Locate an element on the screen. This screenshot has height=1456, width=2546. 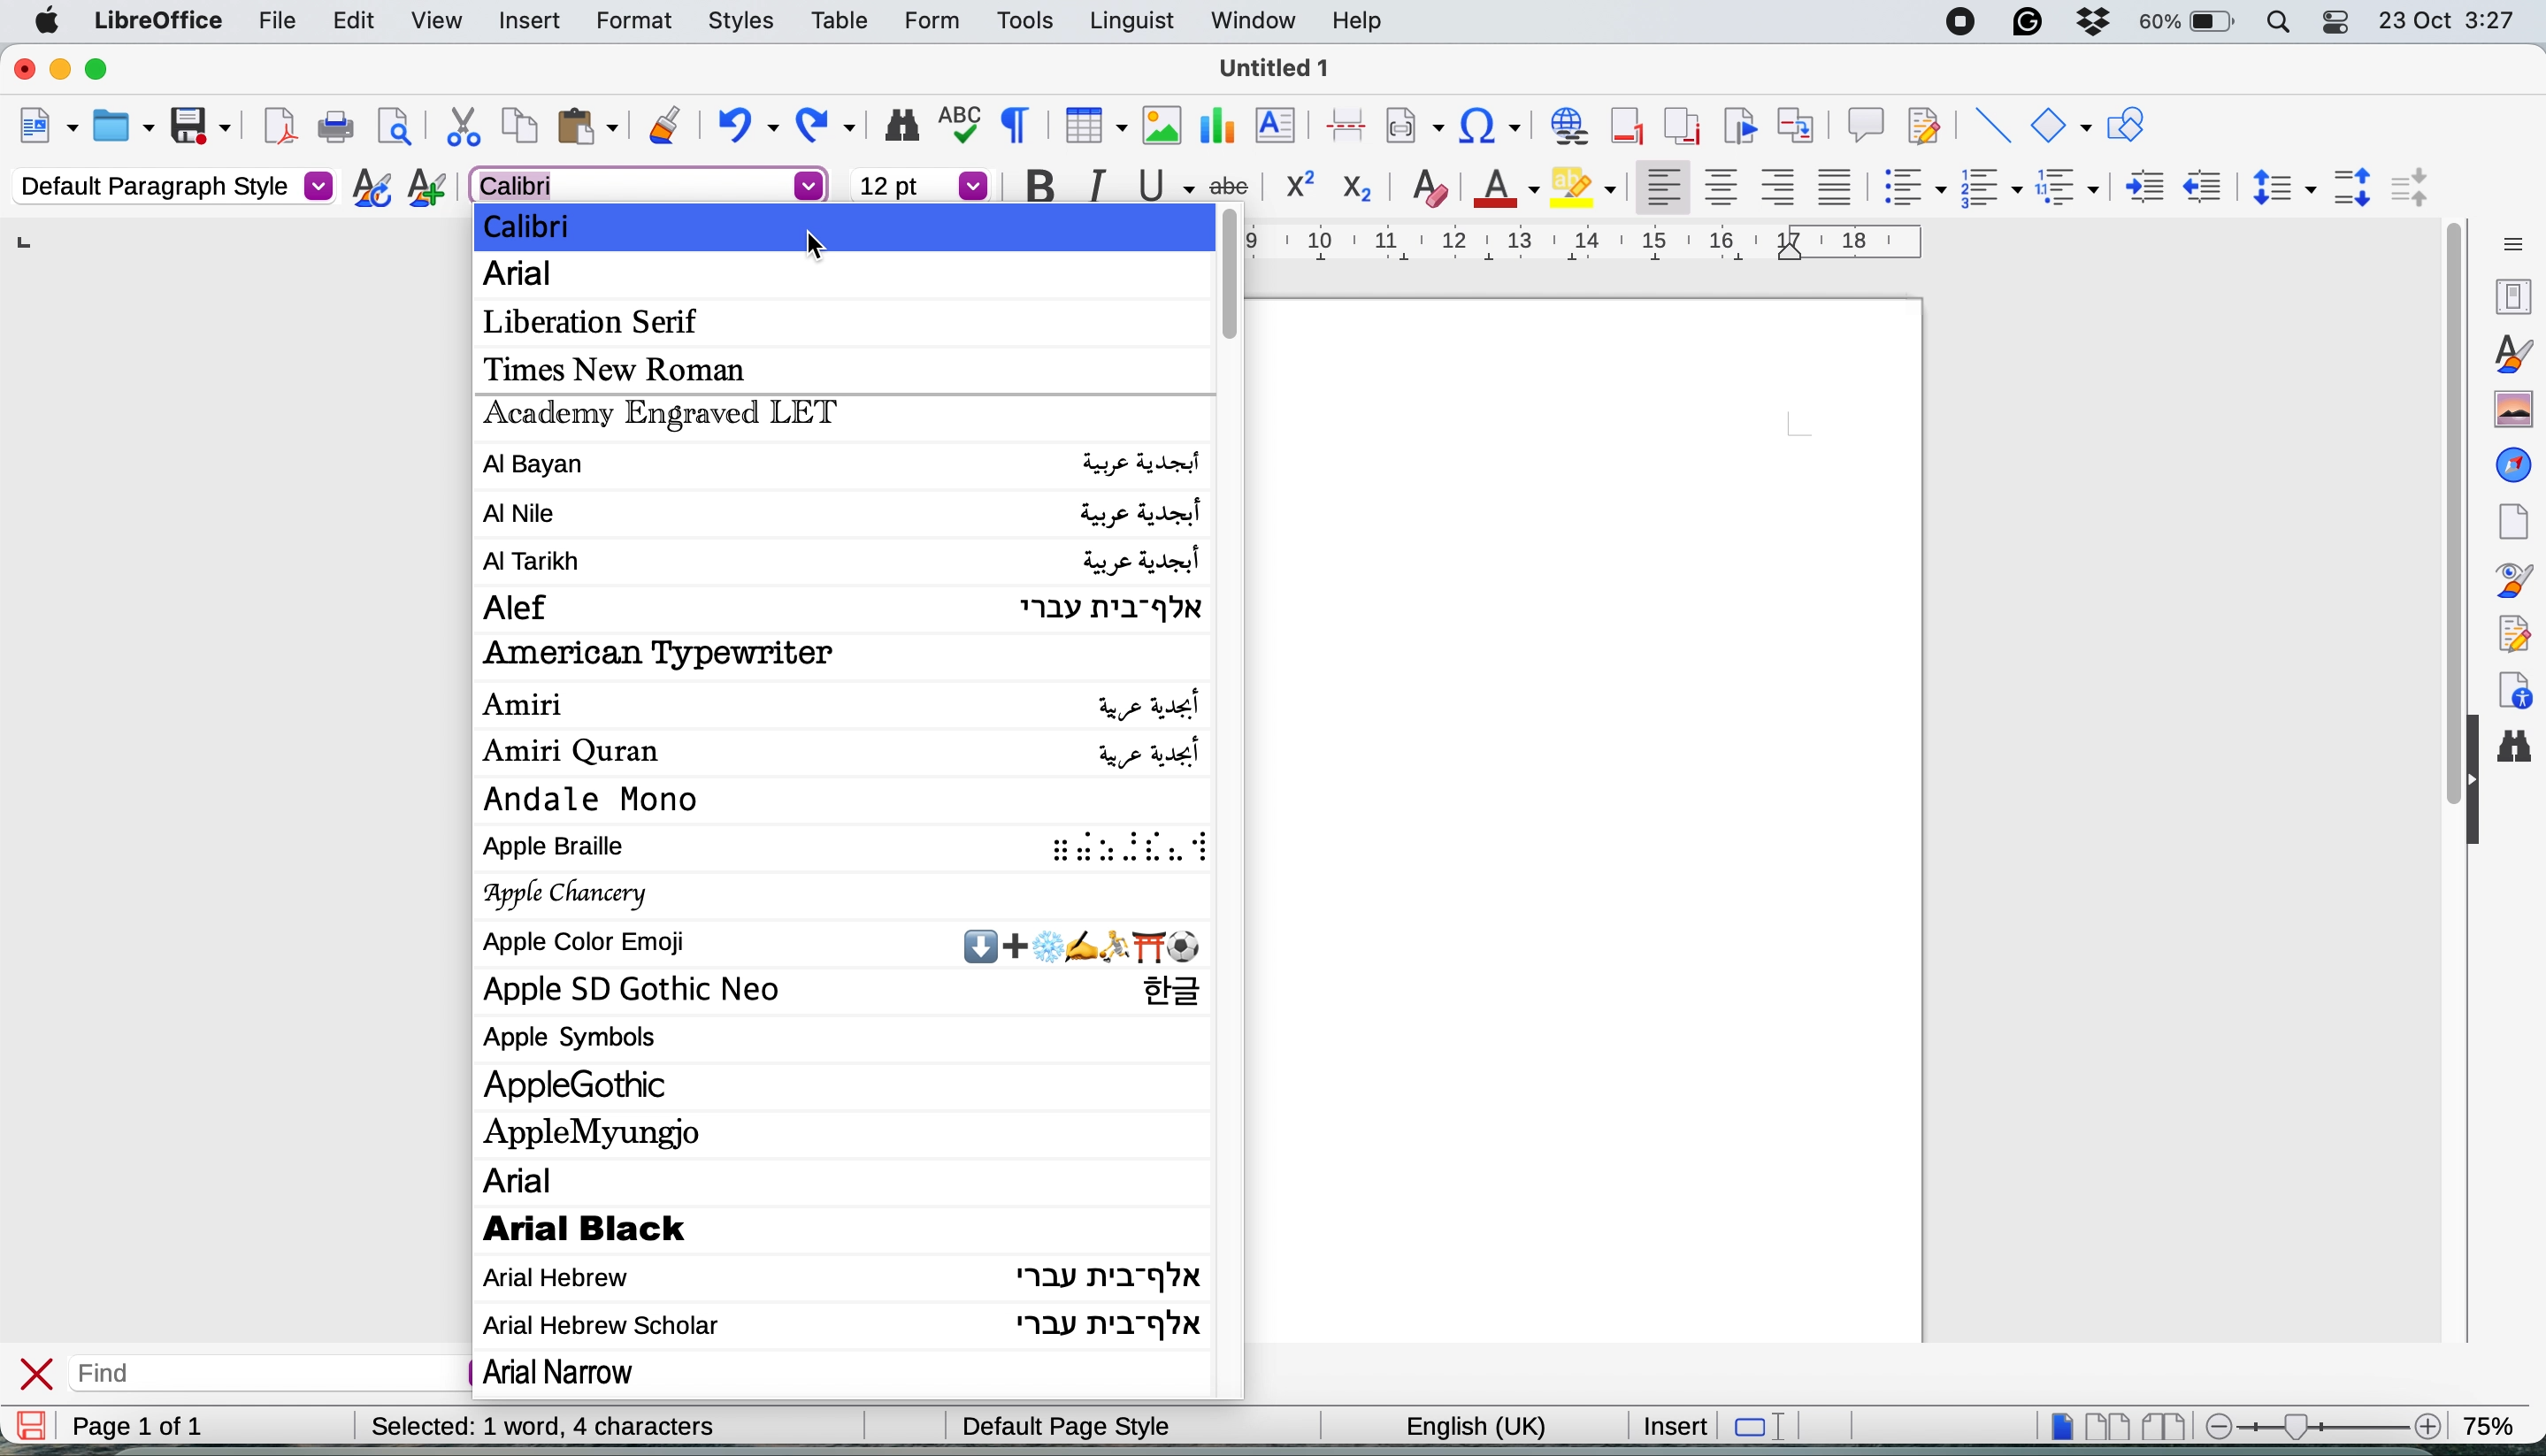
rial is located at coordinates (529, 279).